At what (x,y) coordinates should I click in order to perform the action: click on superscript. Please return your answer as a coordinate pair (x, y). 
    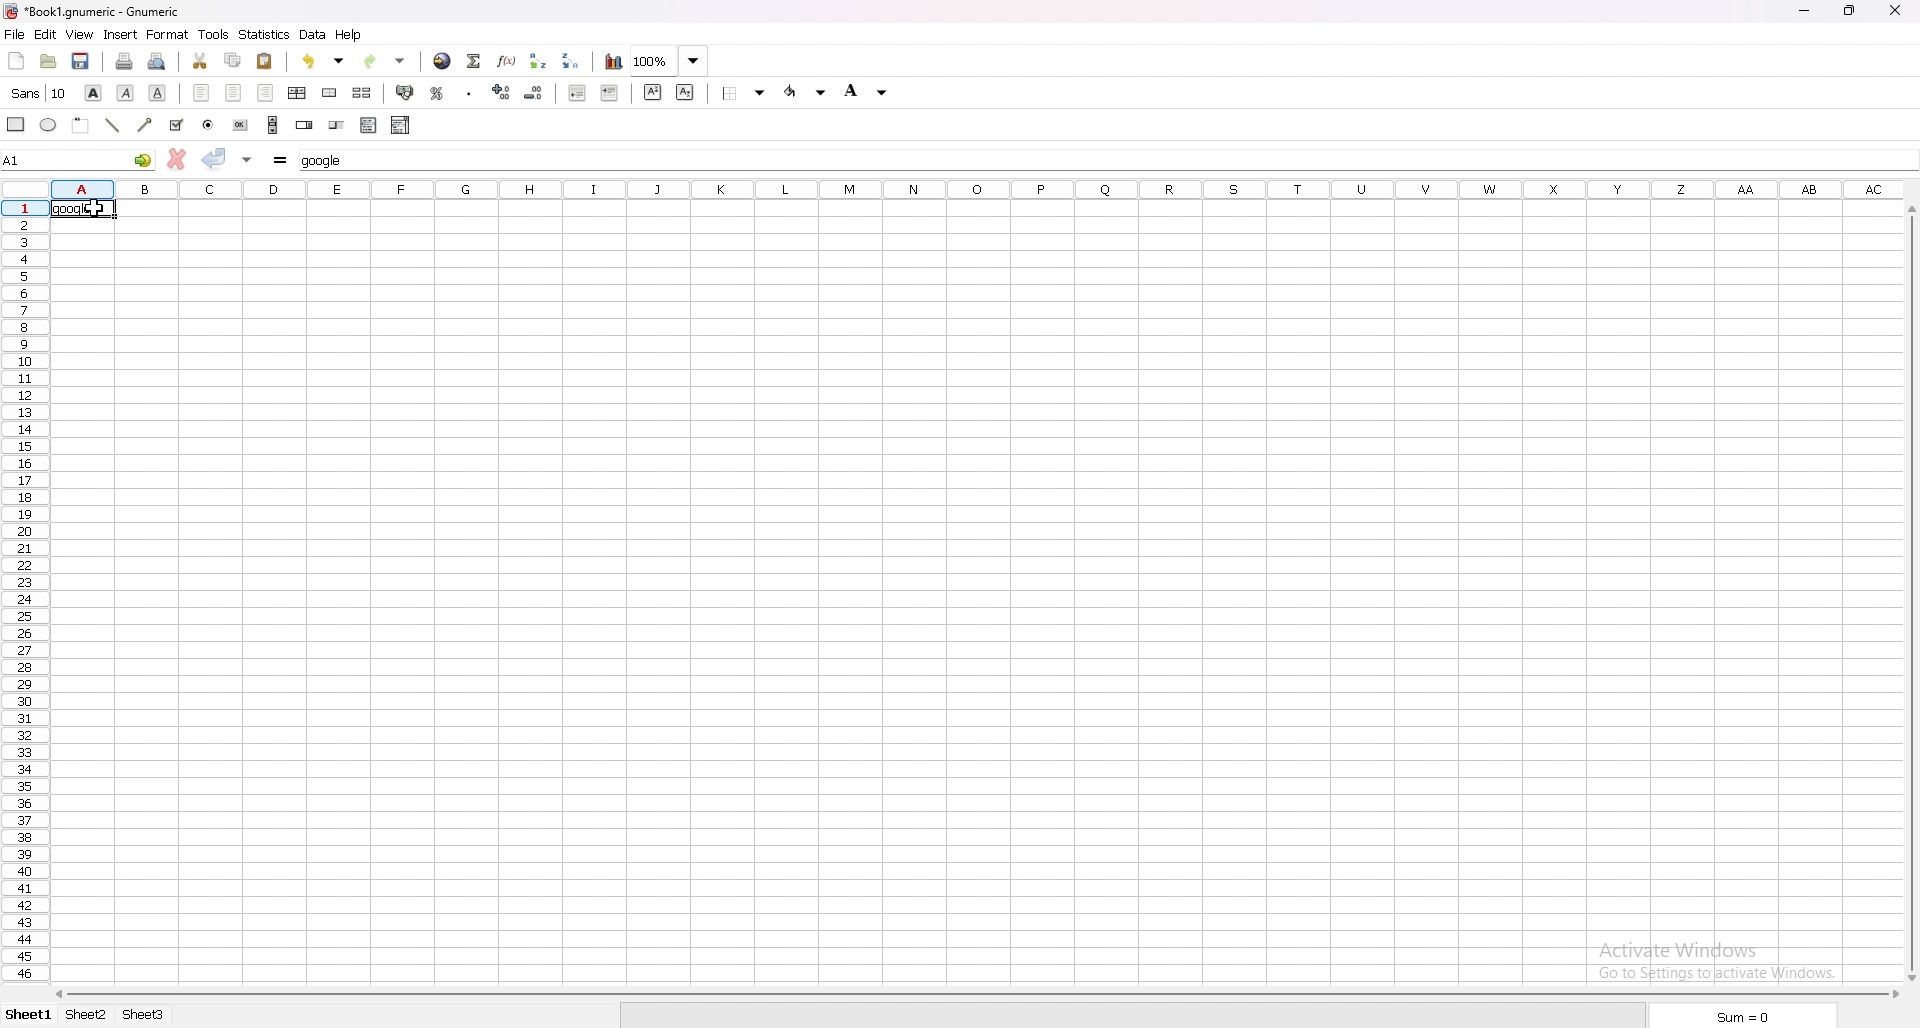
    Looking at the image, I should click on (654, 92).